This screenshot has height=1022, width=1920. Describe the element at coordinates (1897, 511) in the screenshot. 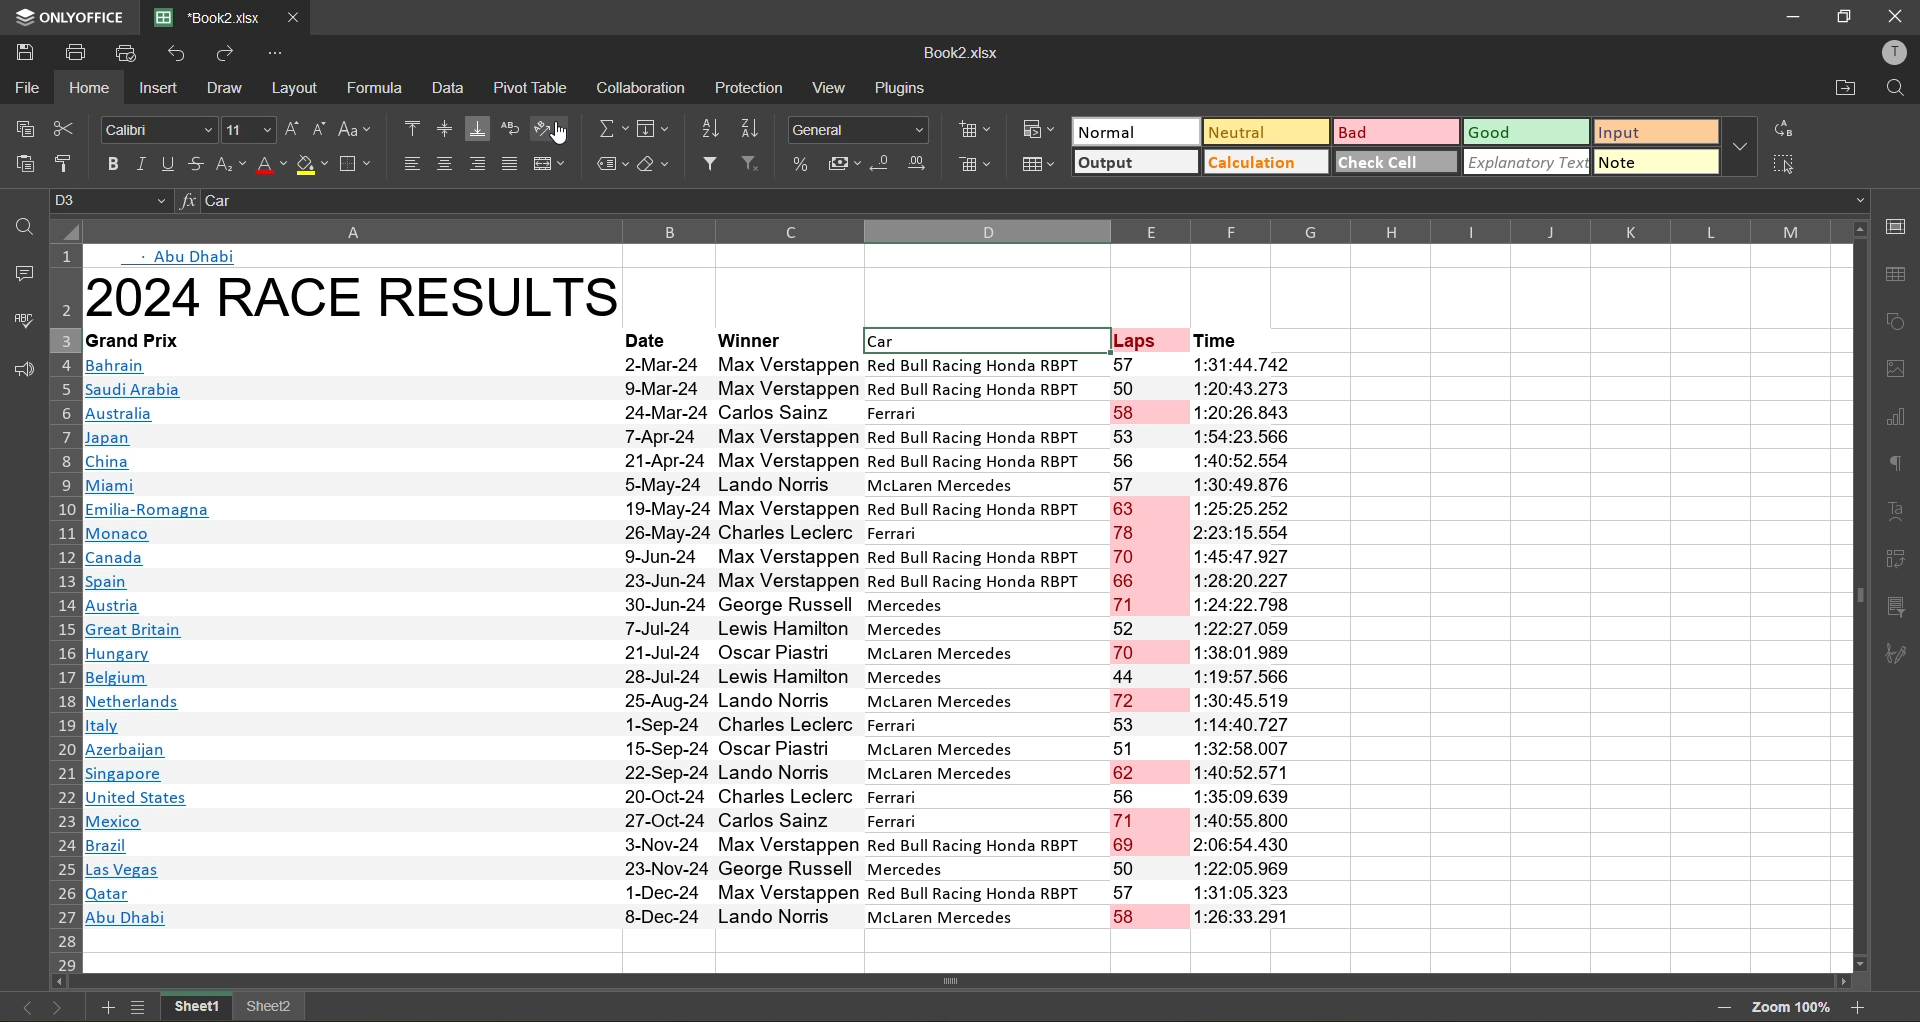

I see `text` at that location.